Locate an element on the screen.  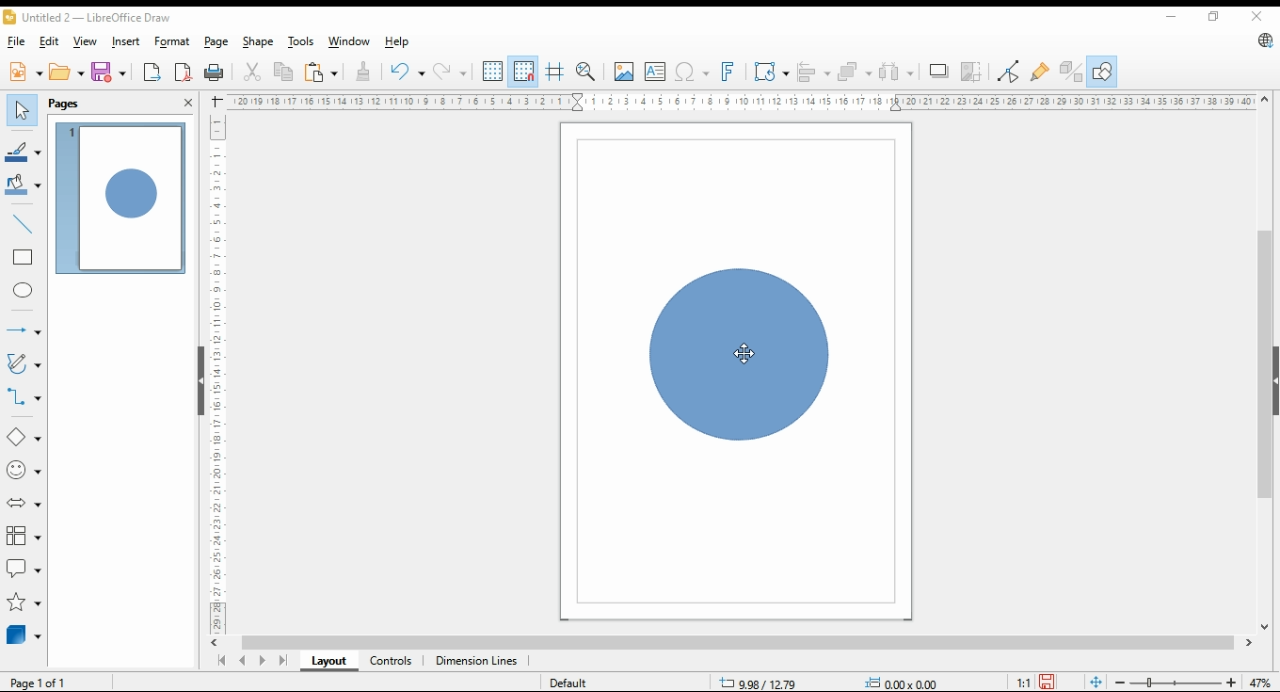
libreoffice update is located at coordinates (1264, 41).